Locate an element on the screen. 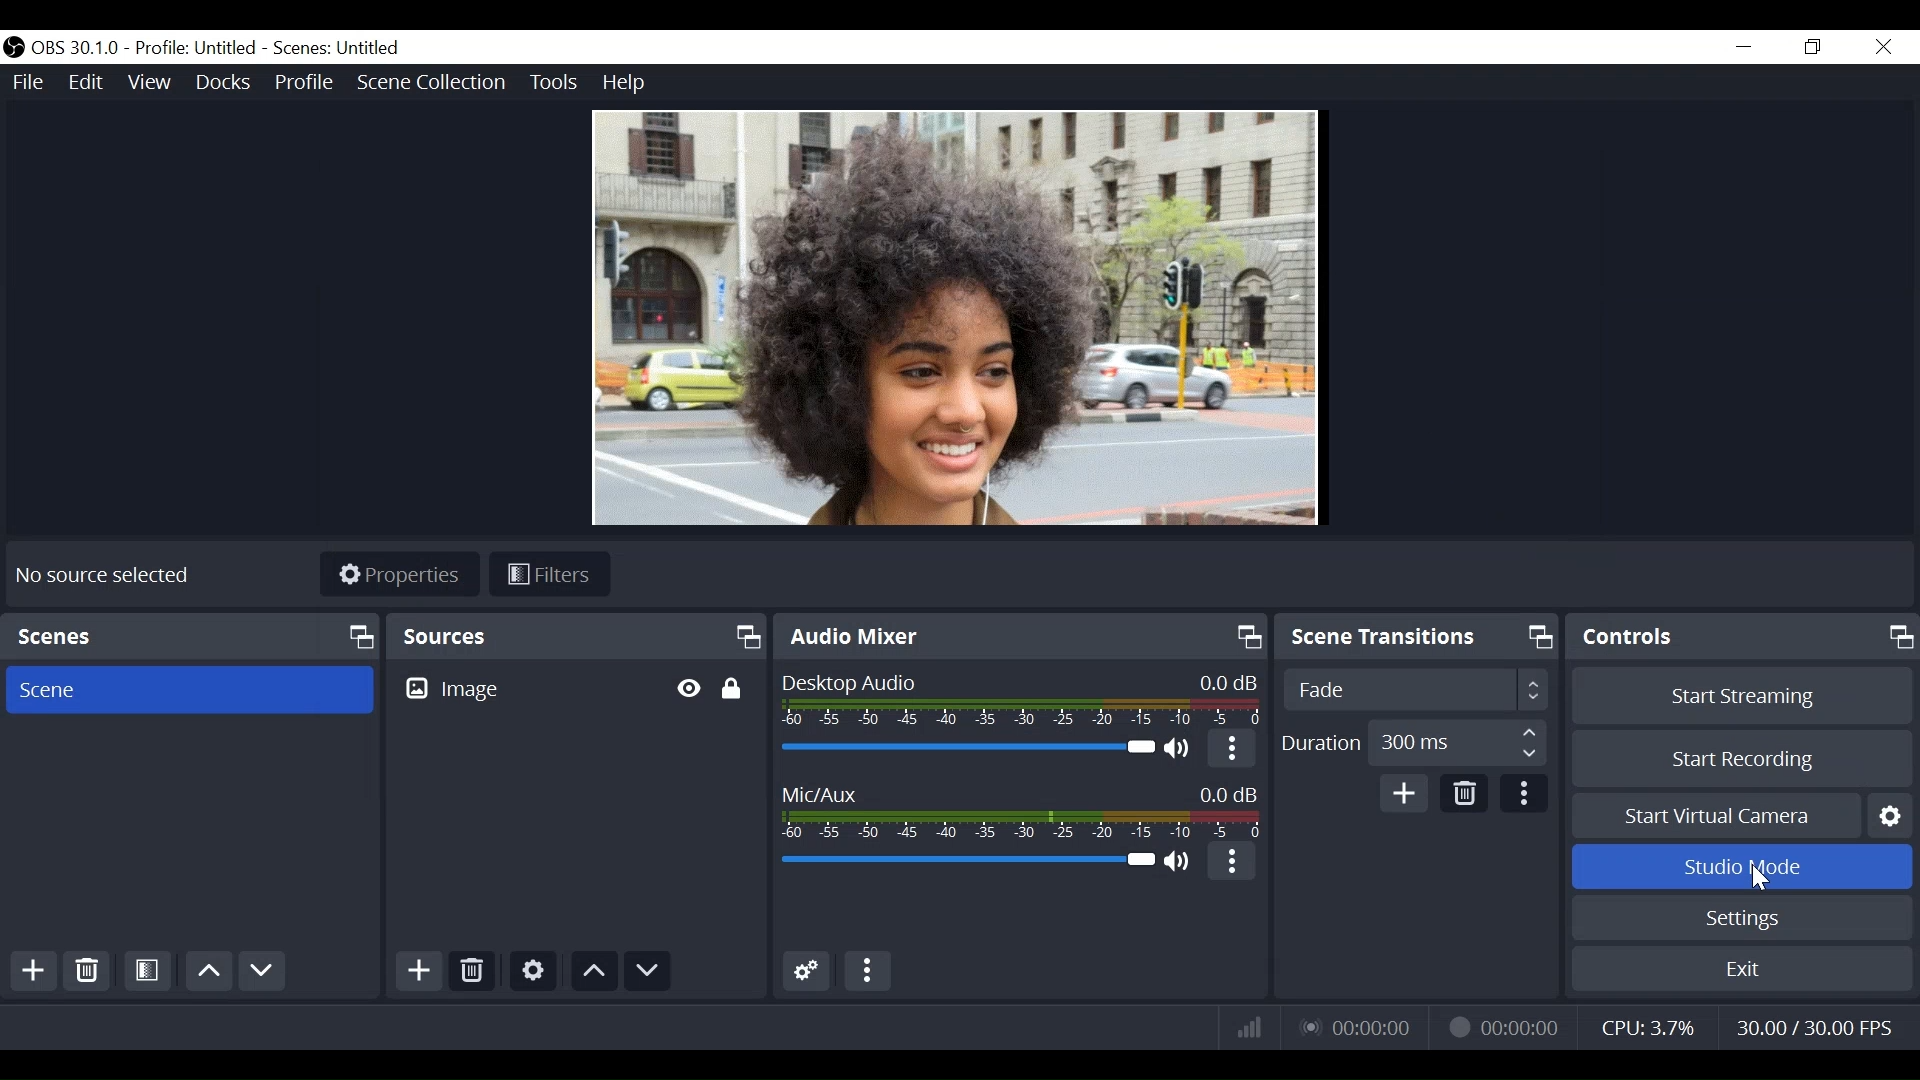 The width and height of the screenshot is (1920, 1080). Restore is located at coordinates (1813, 47).